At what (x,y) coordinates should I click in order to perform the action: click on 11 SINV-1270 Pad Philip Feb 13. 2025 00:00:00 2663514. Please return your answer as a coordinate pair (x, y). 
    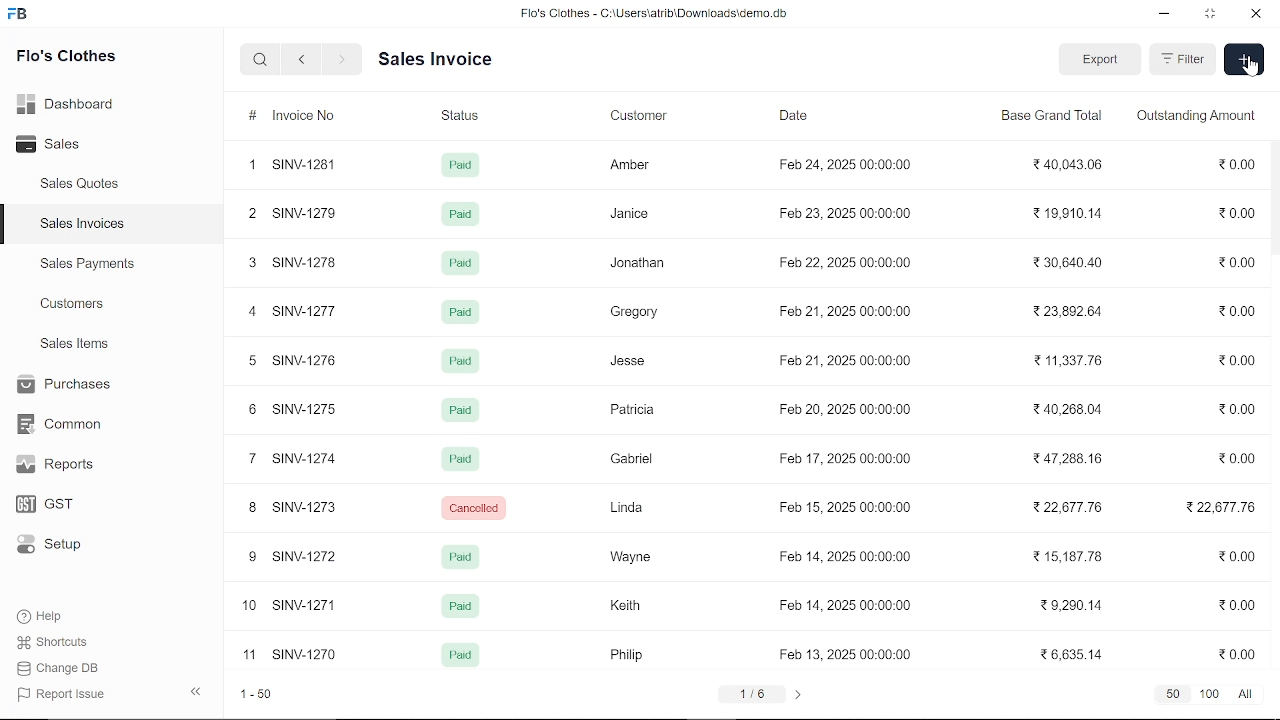
    Looking at the image, I should click on (754, 650).